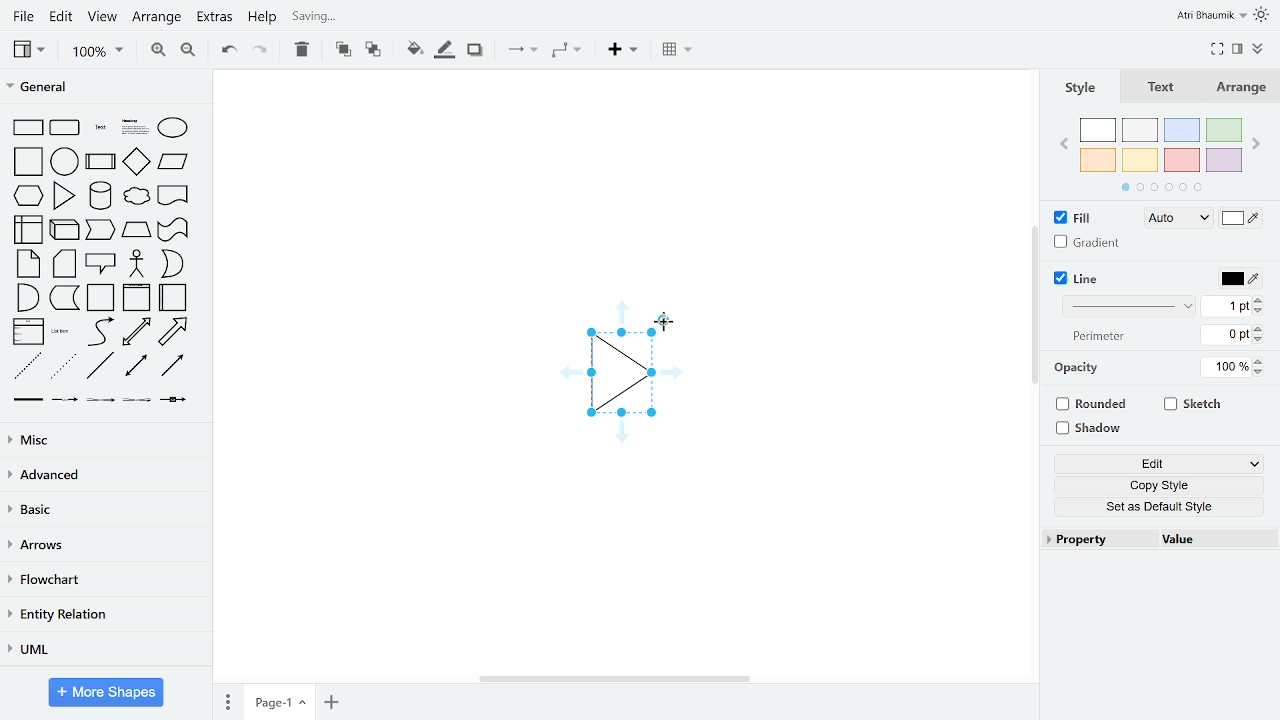 The height and width of the screenshot is (720, 1280). I want to click on green, so click(1226, 129).